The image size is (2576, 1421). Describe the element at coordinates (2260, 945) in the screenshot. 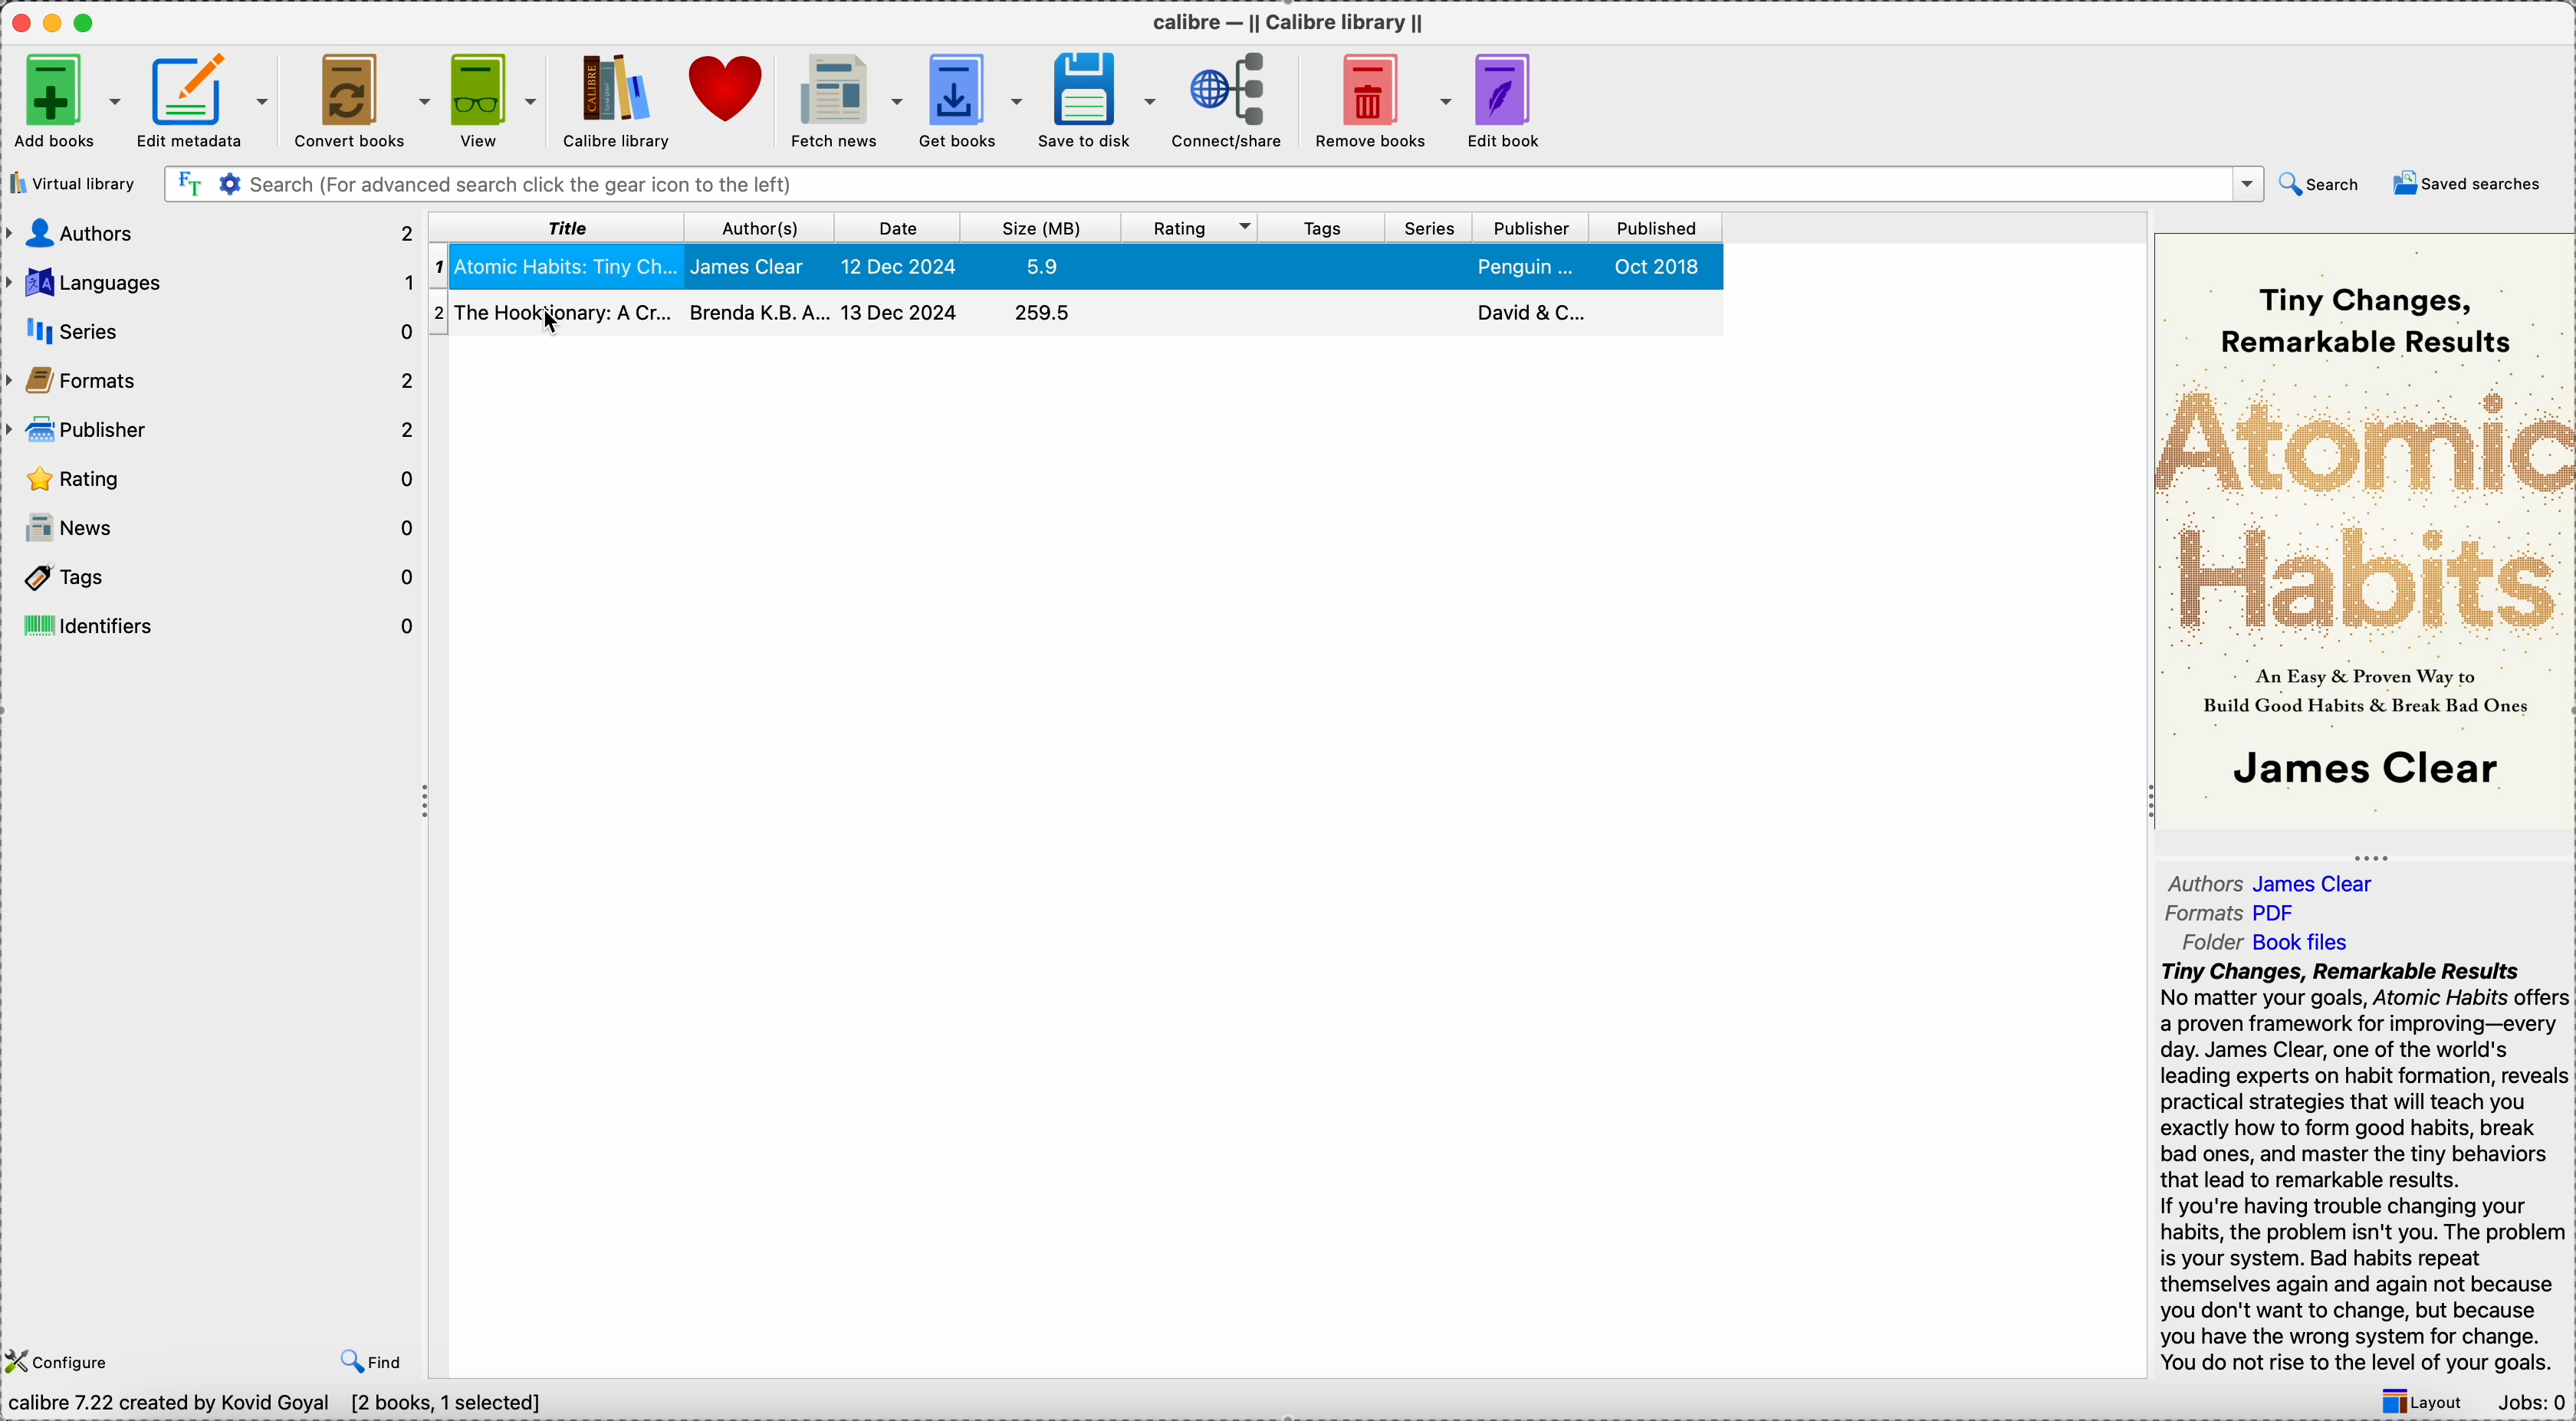

I see `folder Book files` at that location.